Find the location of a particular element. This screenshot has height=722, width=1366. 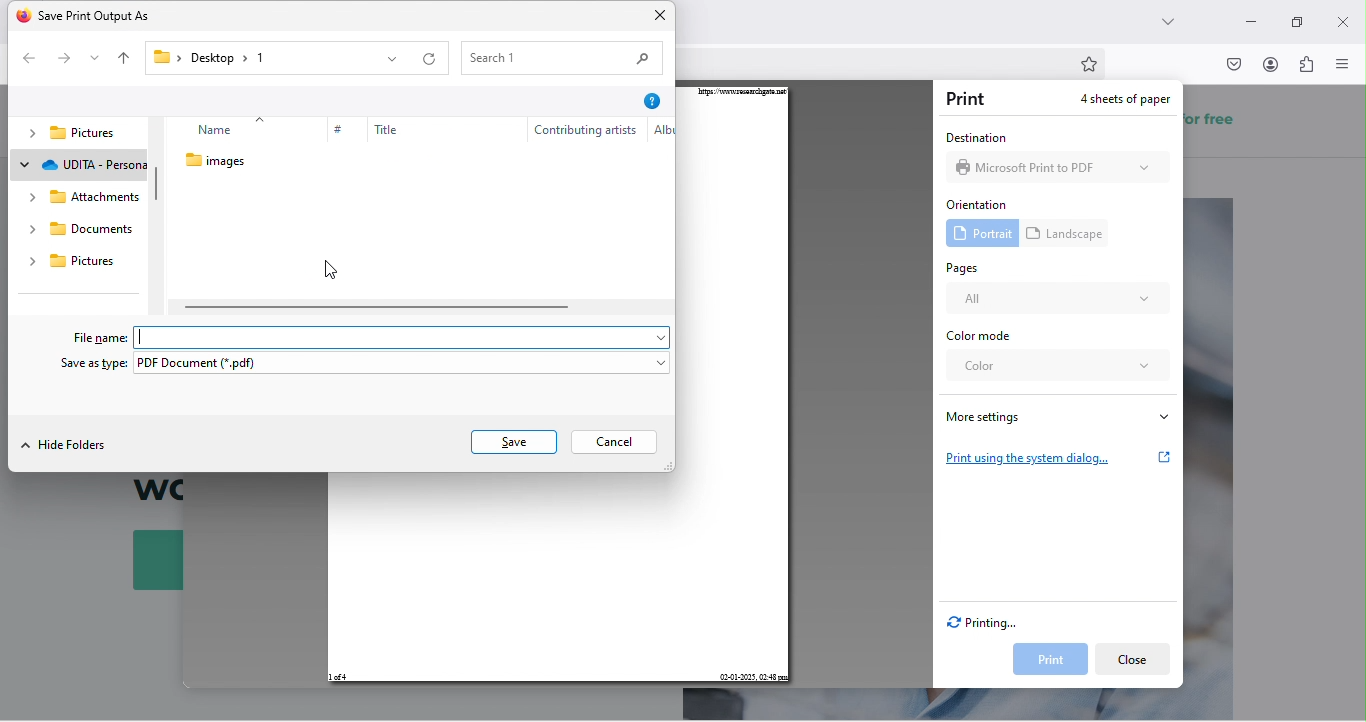

recent location is located at coordinates (94, 60).